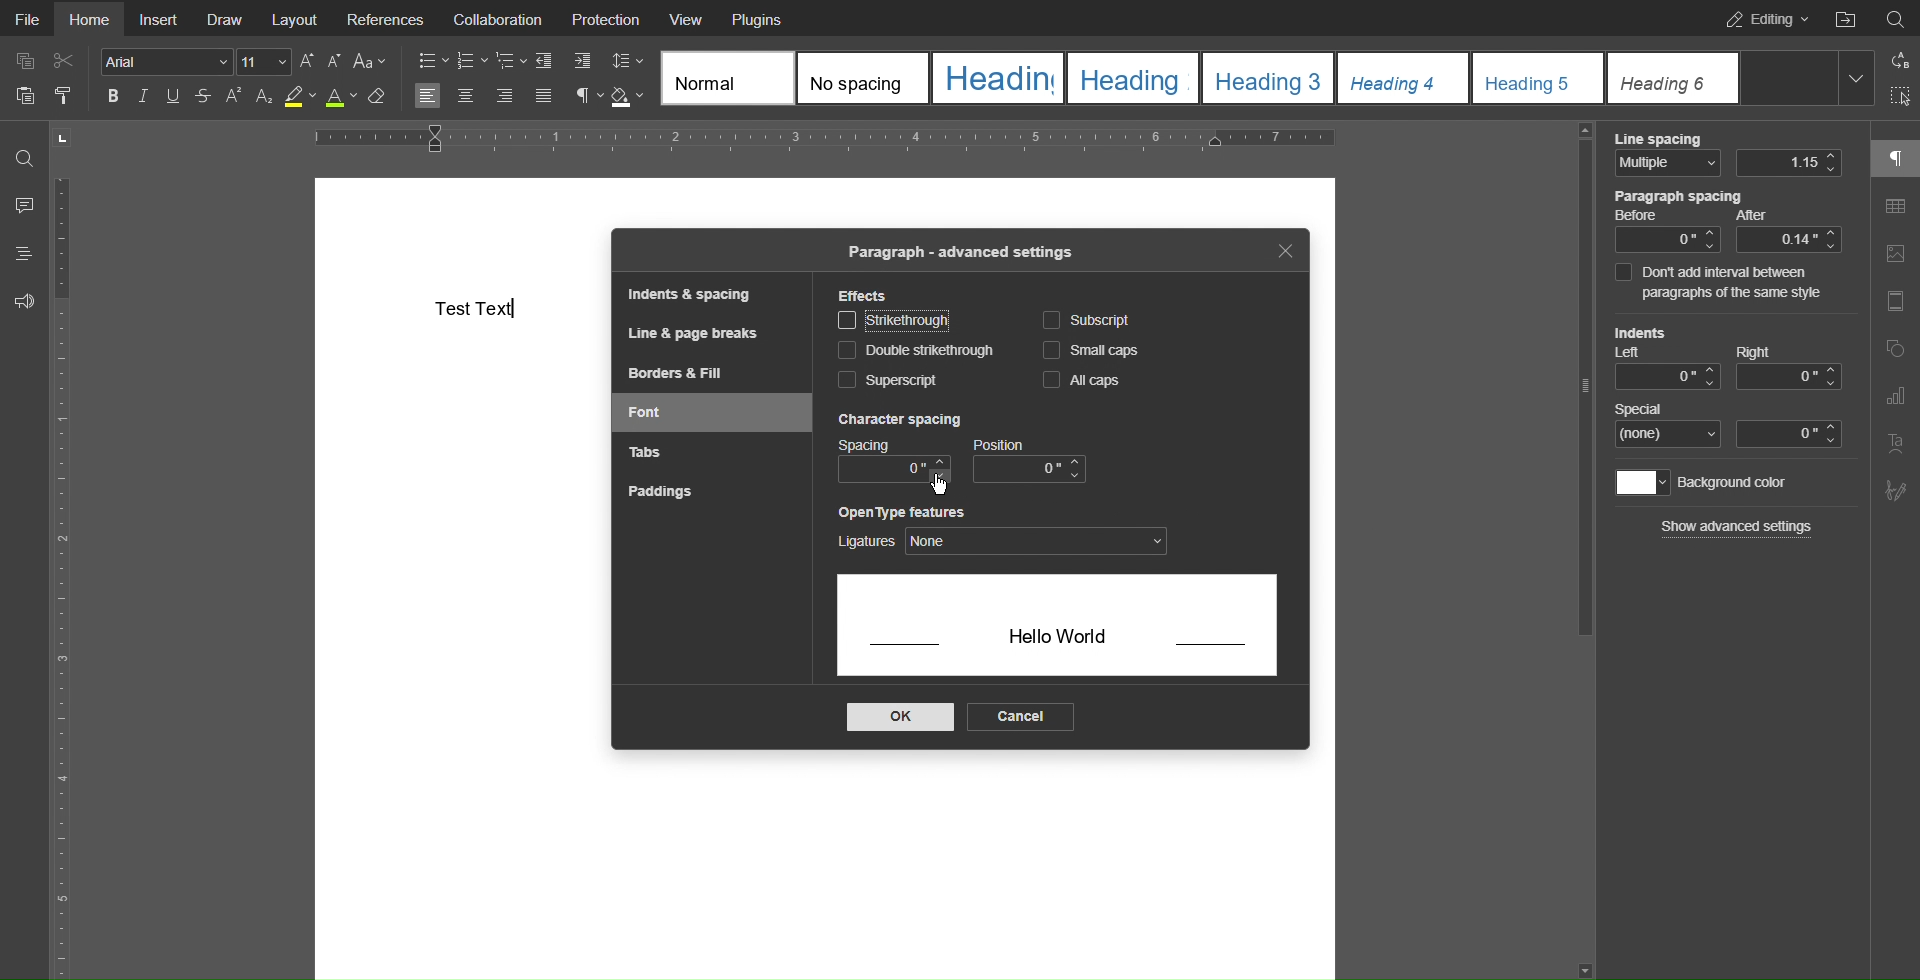  Describe the element at coordinates (368, 61) in the screenshot. I see `Text Cases` at that location.